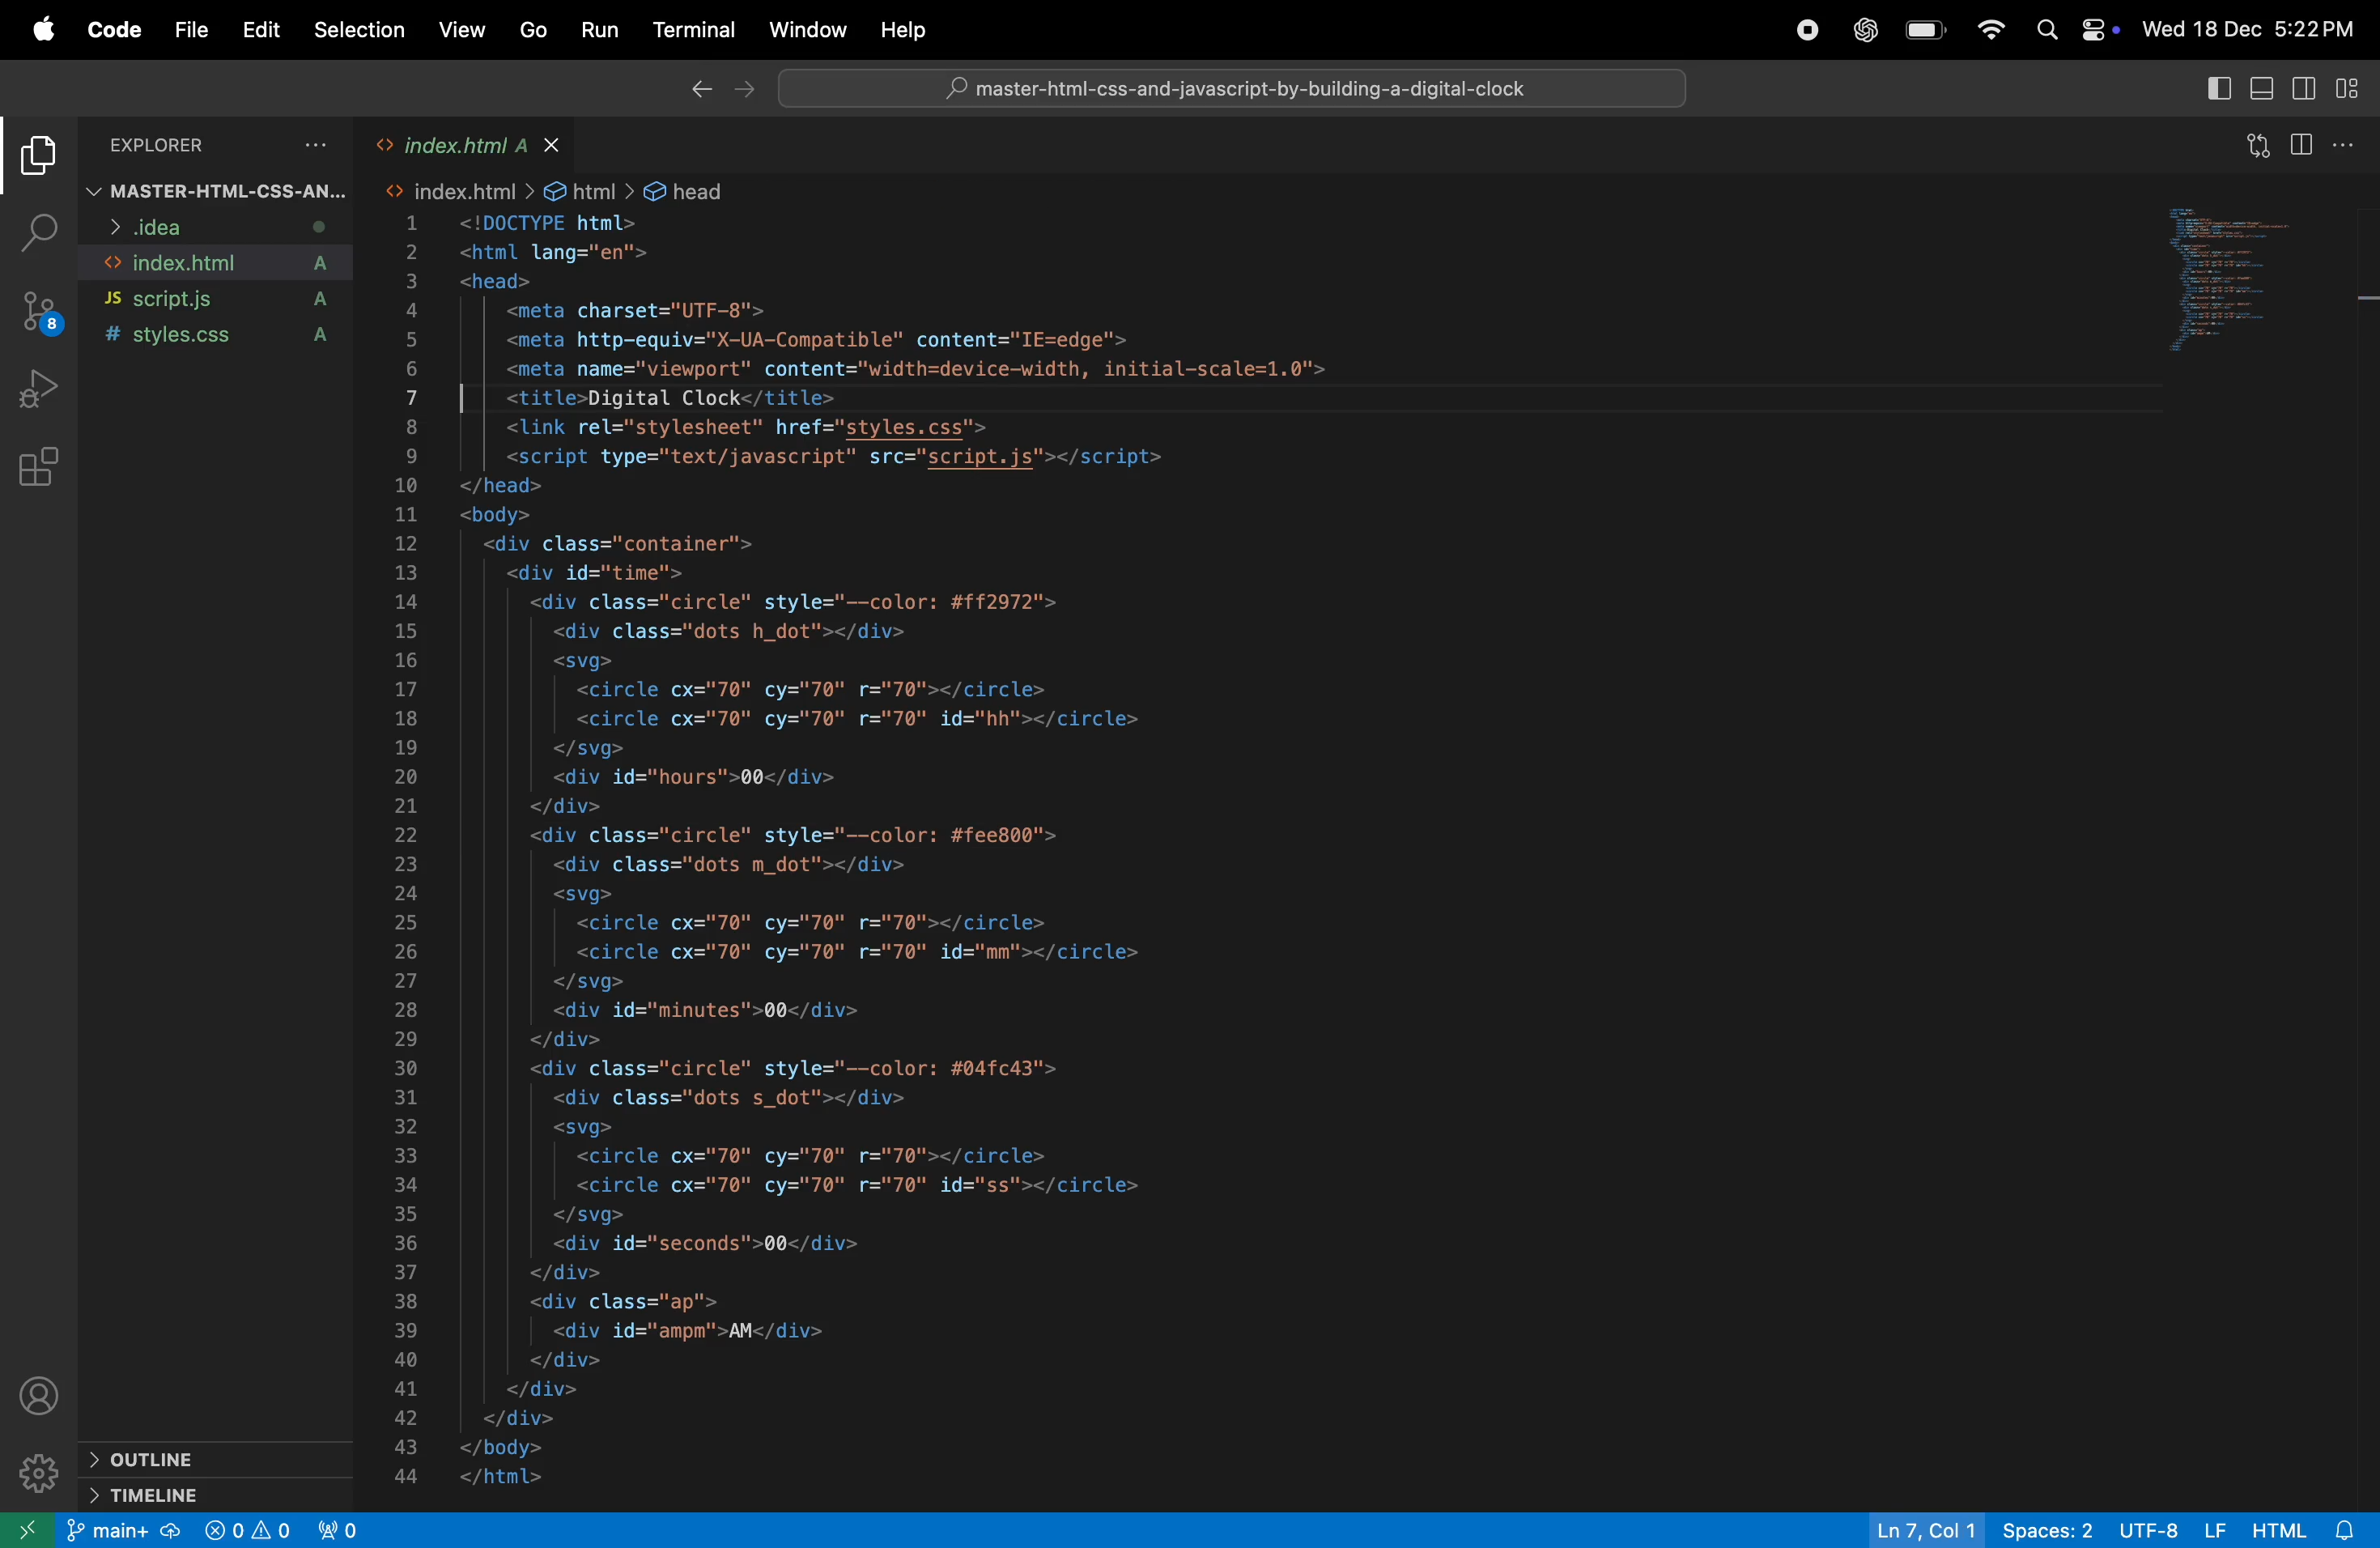  Describe the element at coordinates (2174, 1528) in the screenshot. I see `utf -8 lf` at that location.